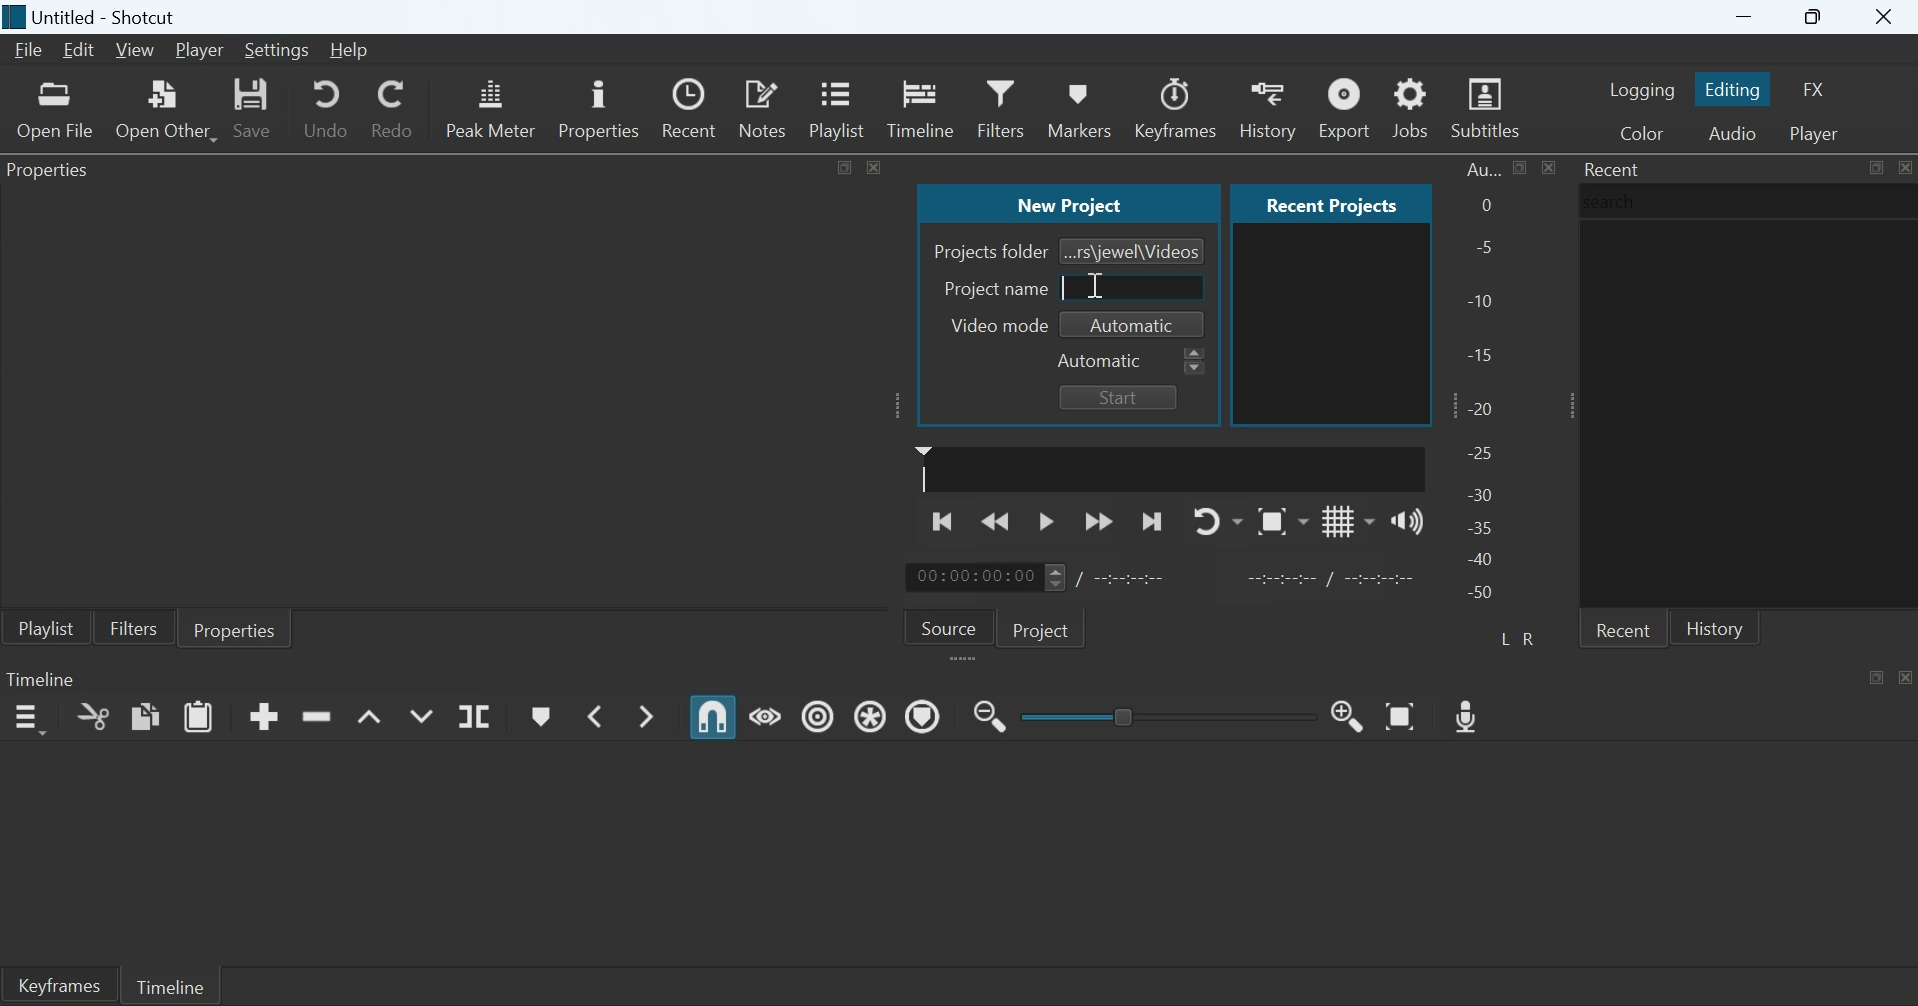  Describe the element at coordinates (1732, 132) in the screenshot. I see `Switch to the Audio layout` at that location.